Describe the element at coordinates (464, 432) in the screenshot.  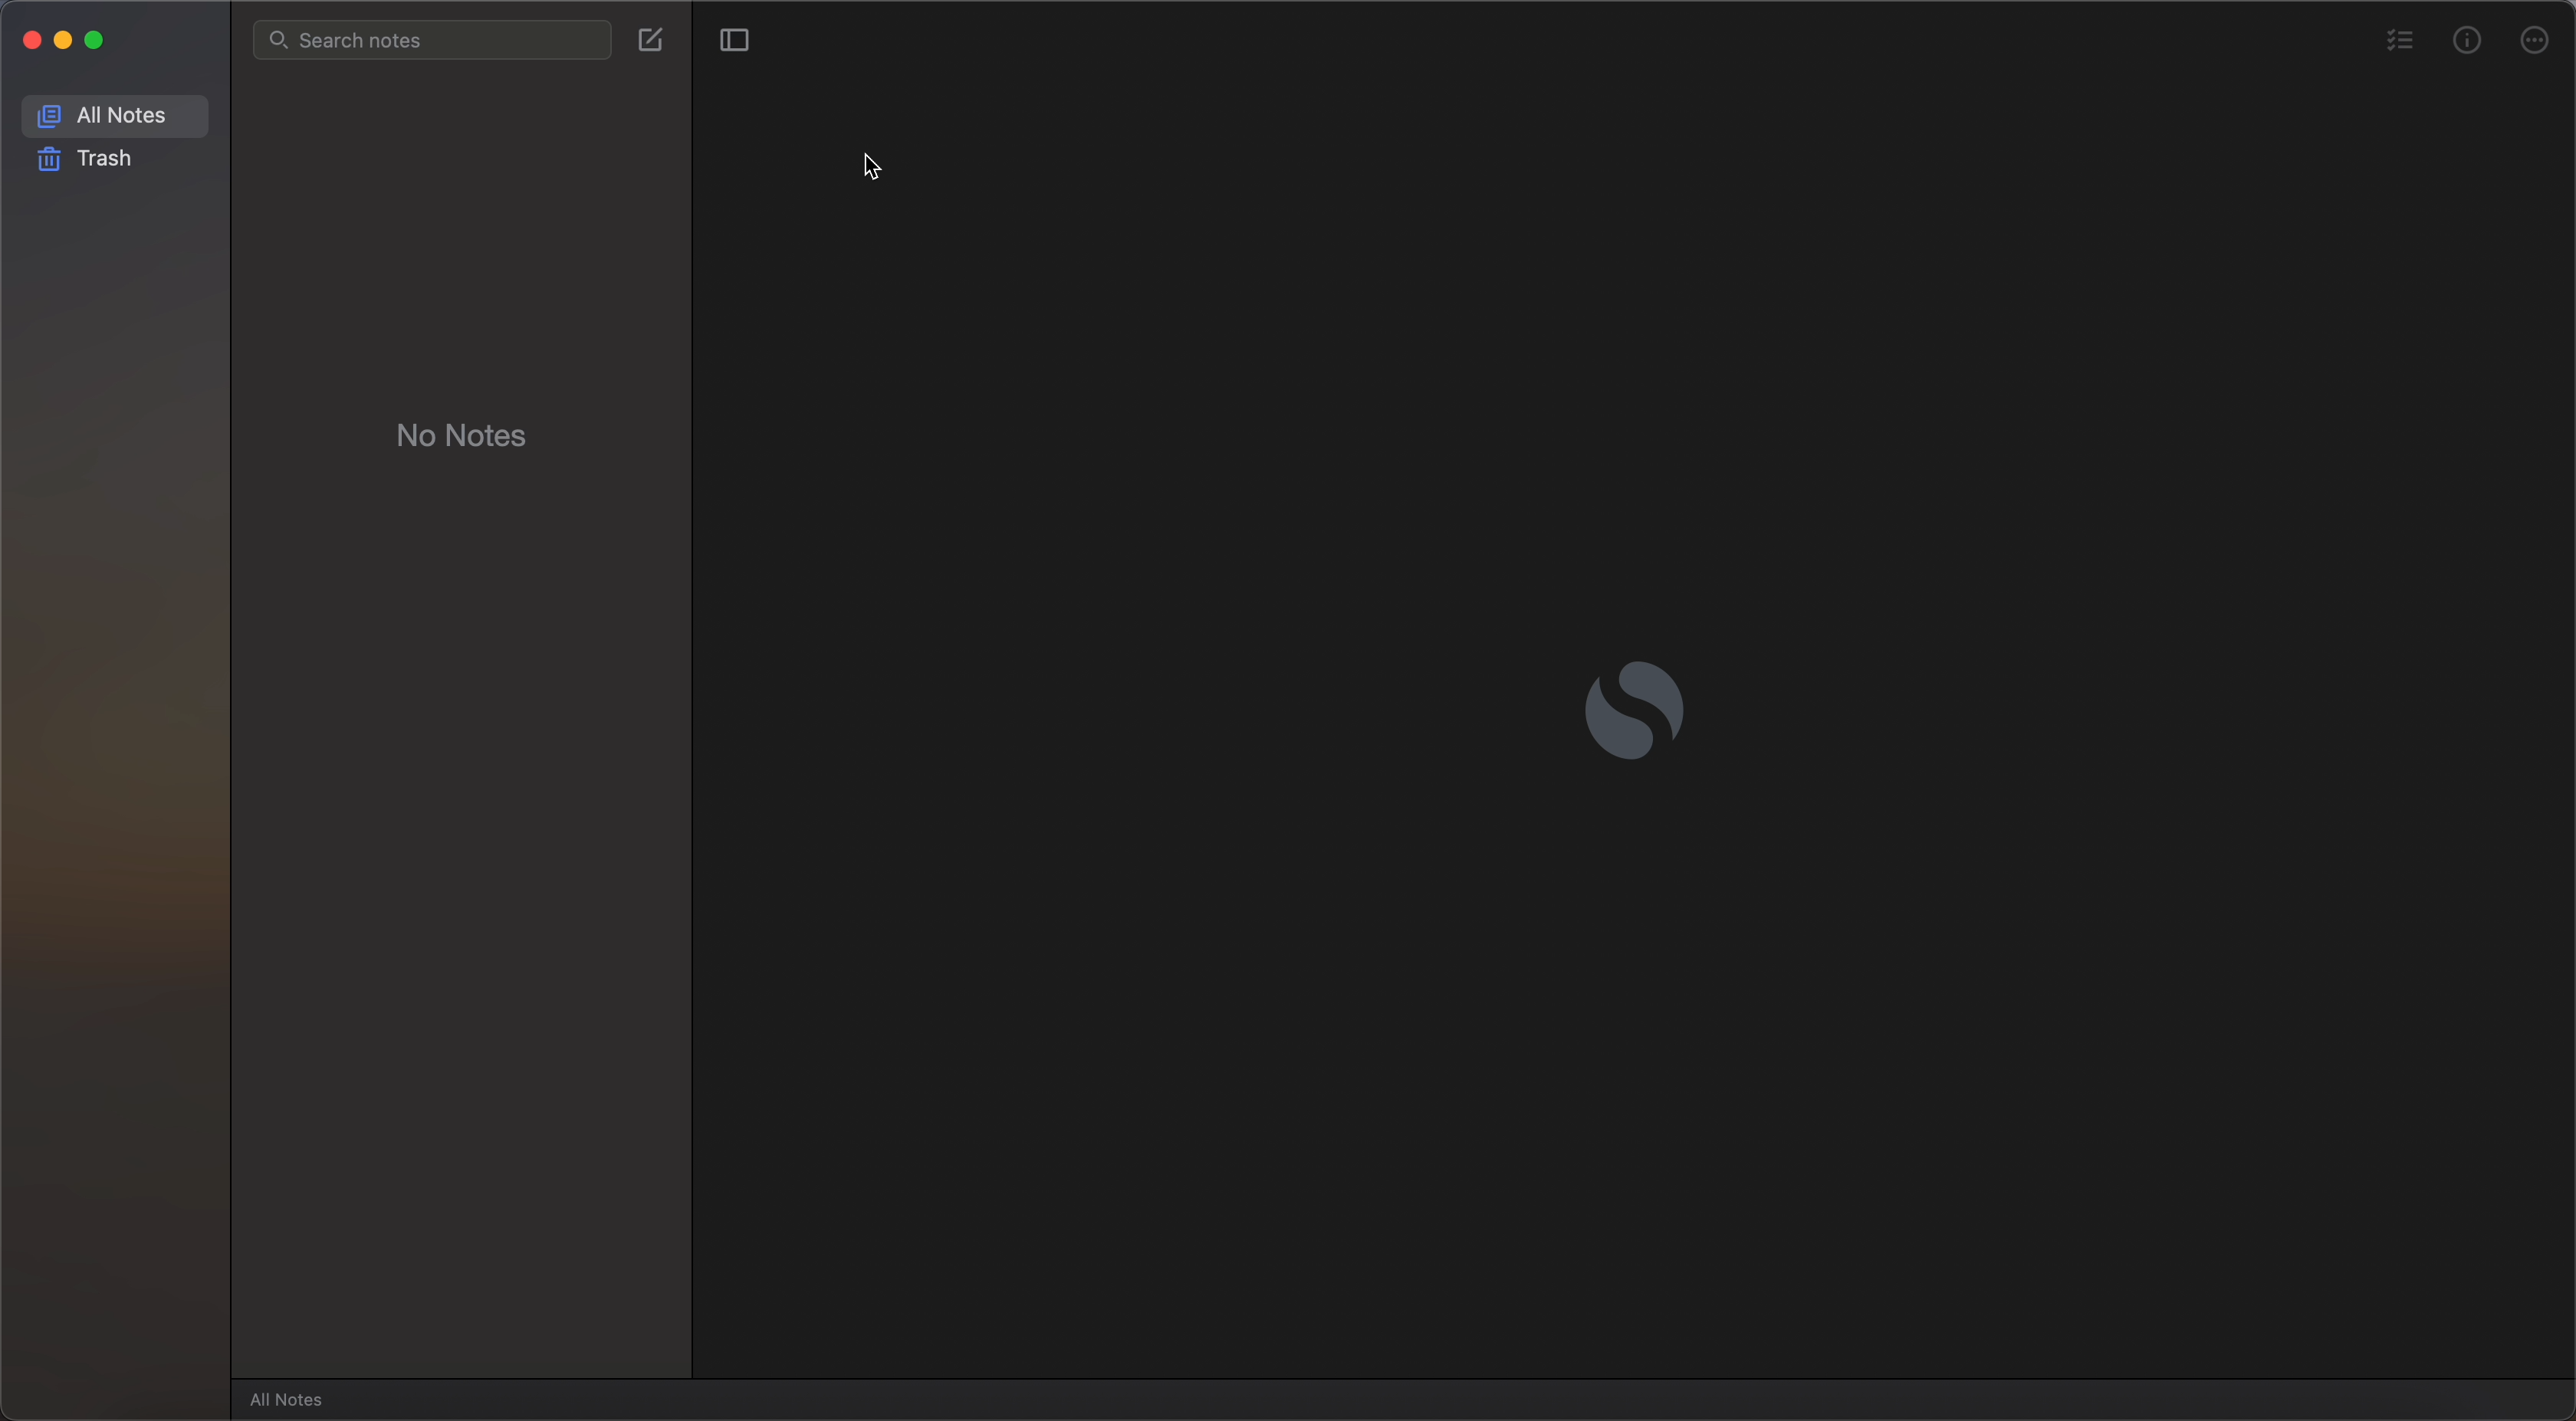
I see `no notes` at that location.